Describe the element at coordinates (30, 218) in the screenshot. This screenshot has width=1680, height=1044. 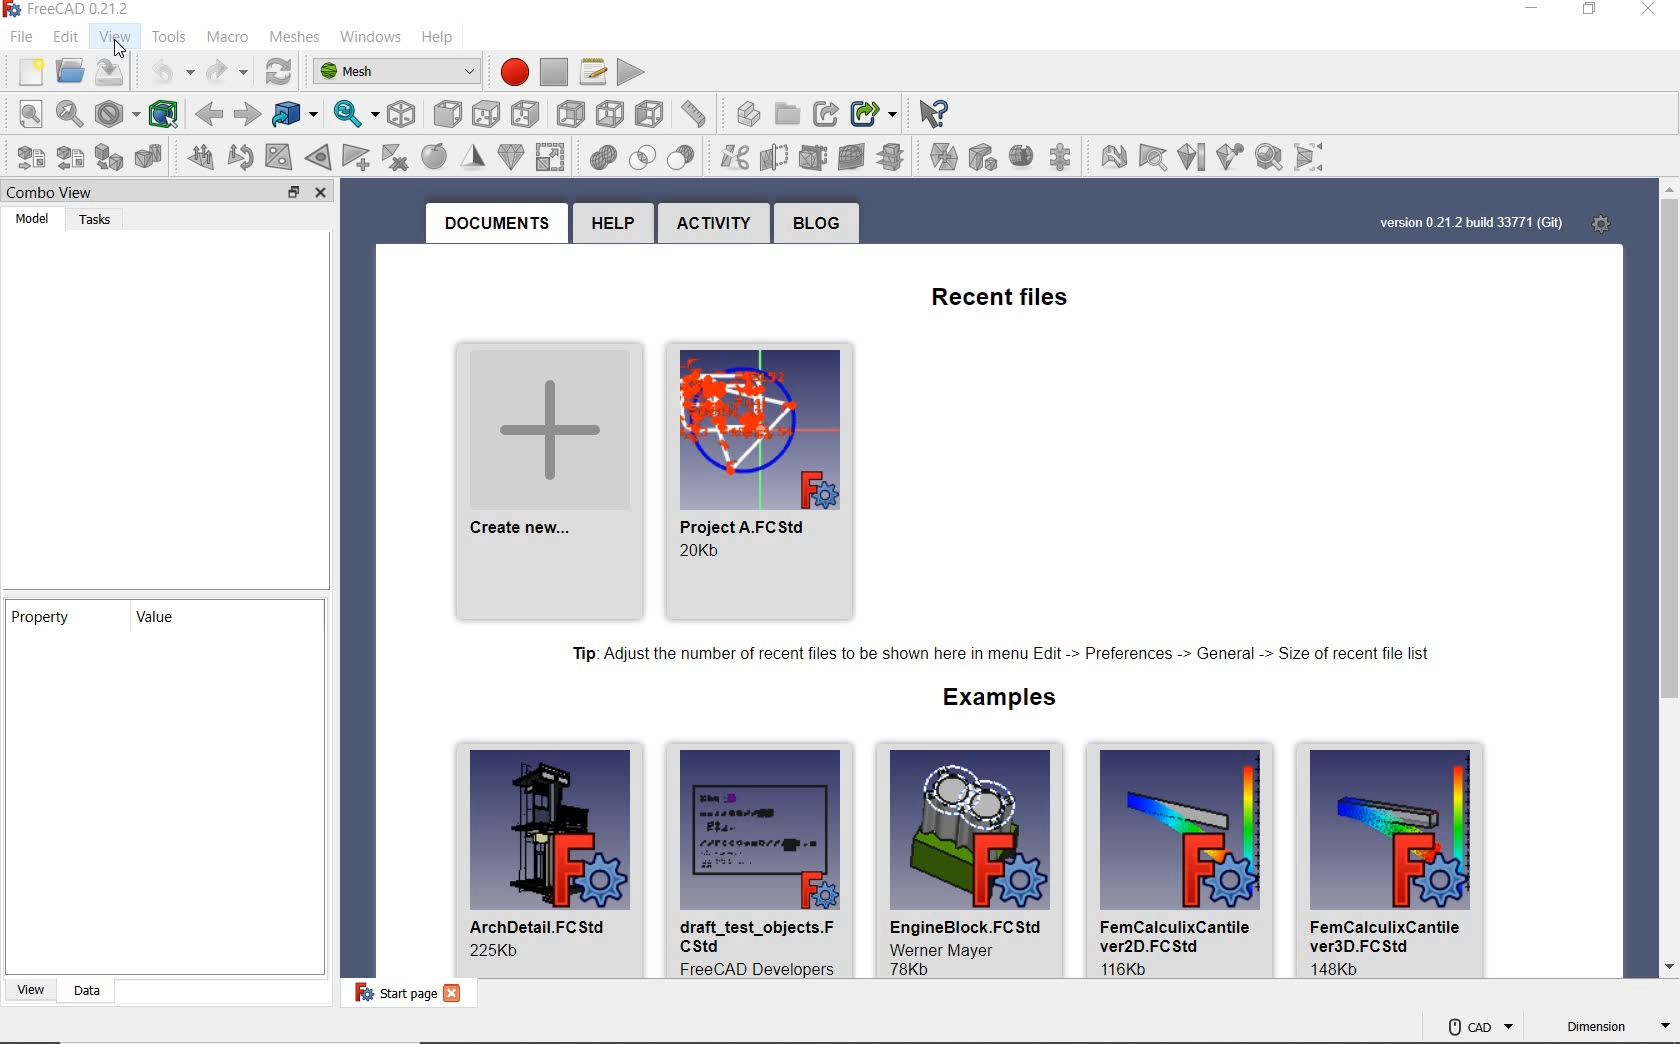
I see `model` at that location.